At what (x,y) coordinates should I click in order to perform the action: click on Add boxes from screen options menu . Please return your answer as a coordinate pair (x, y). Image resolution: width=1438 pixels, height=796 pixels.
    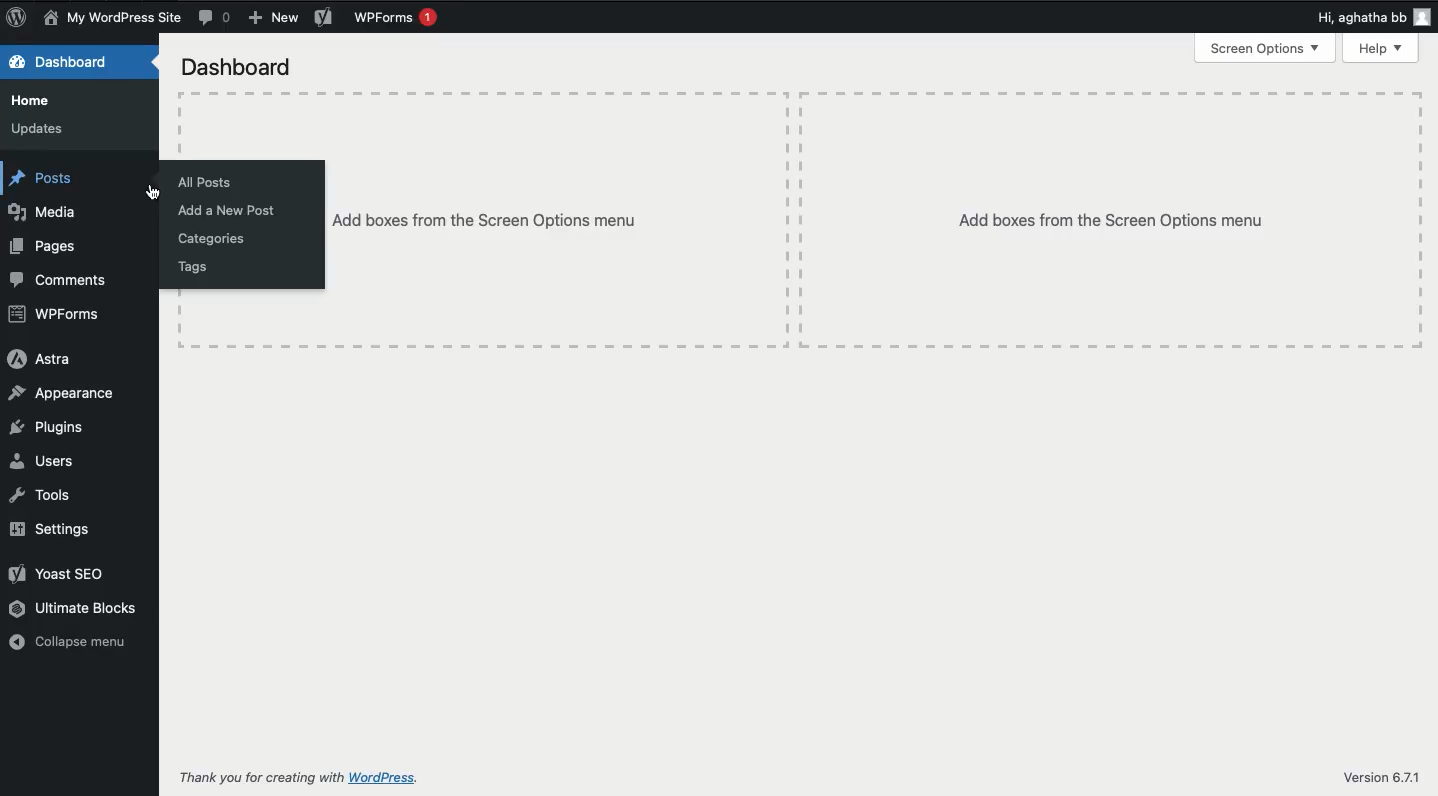
    Looking at the image, I should click on (1112, 219).